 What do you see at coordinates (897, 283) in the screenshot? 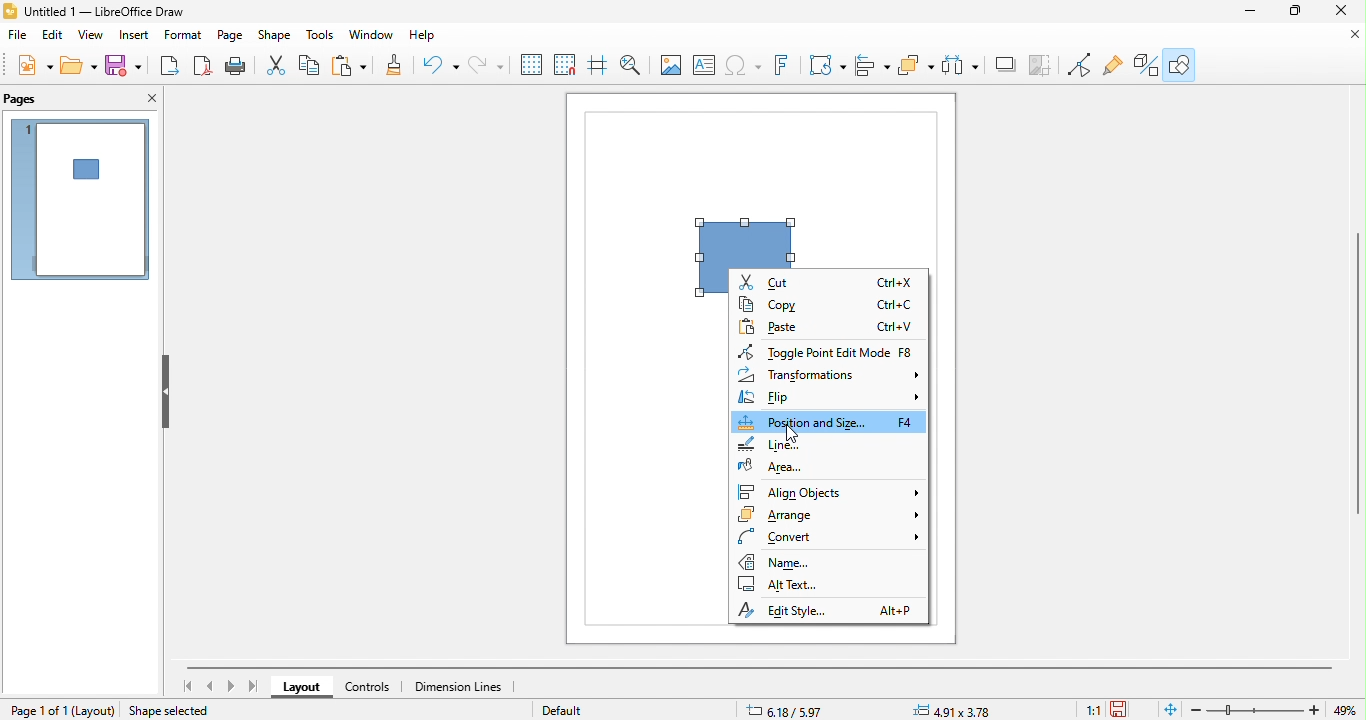
I see `Shortcut key` at bounding box center [897, 283].